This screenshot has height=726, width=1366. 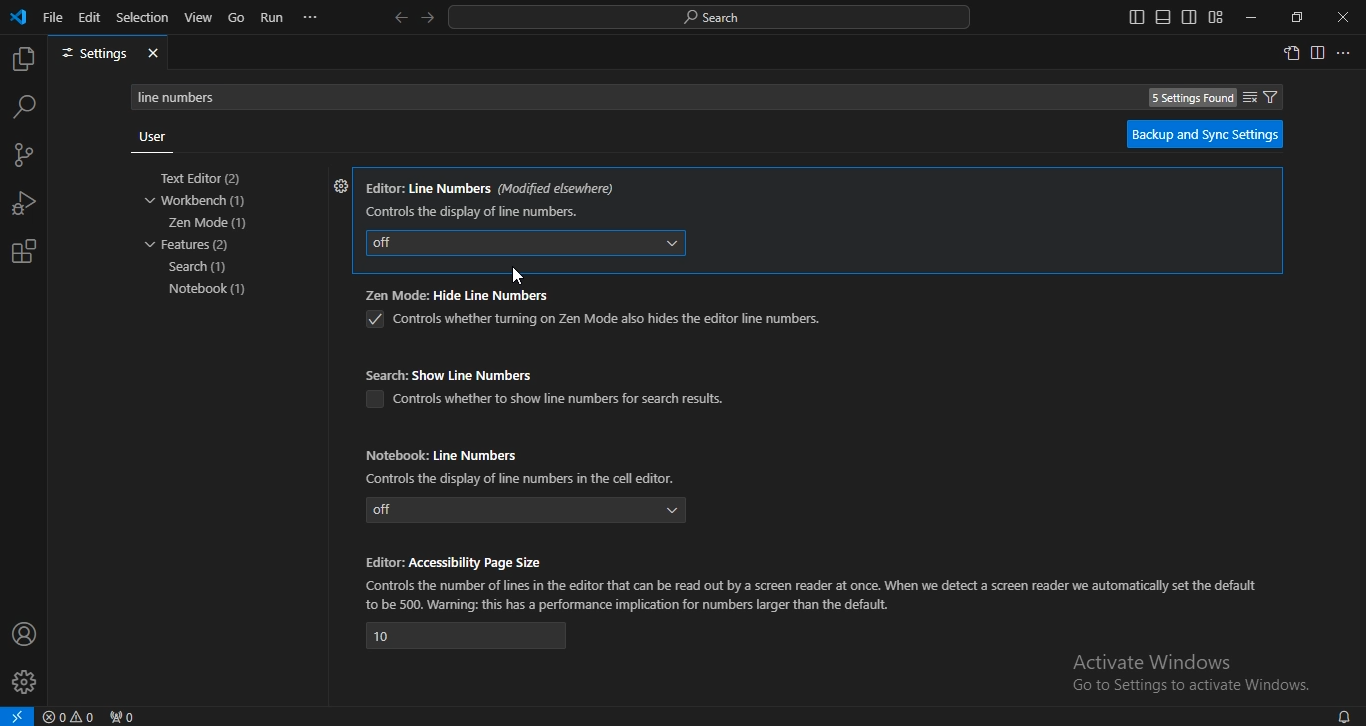 What do you see at coordinates (124, 716) in the screenshot?
I see `no ports forwarded` at bounding box center [124, 716].